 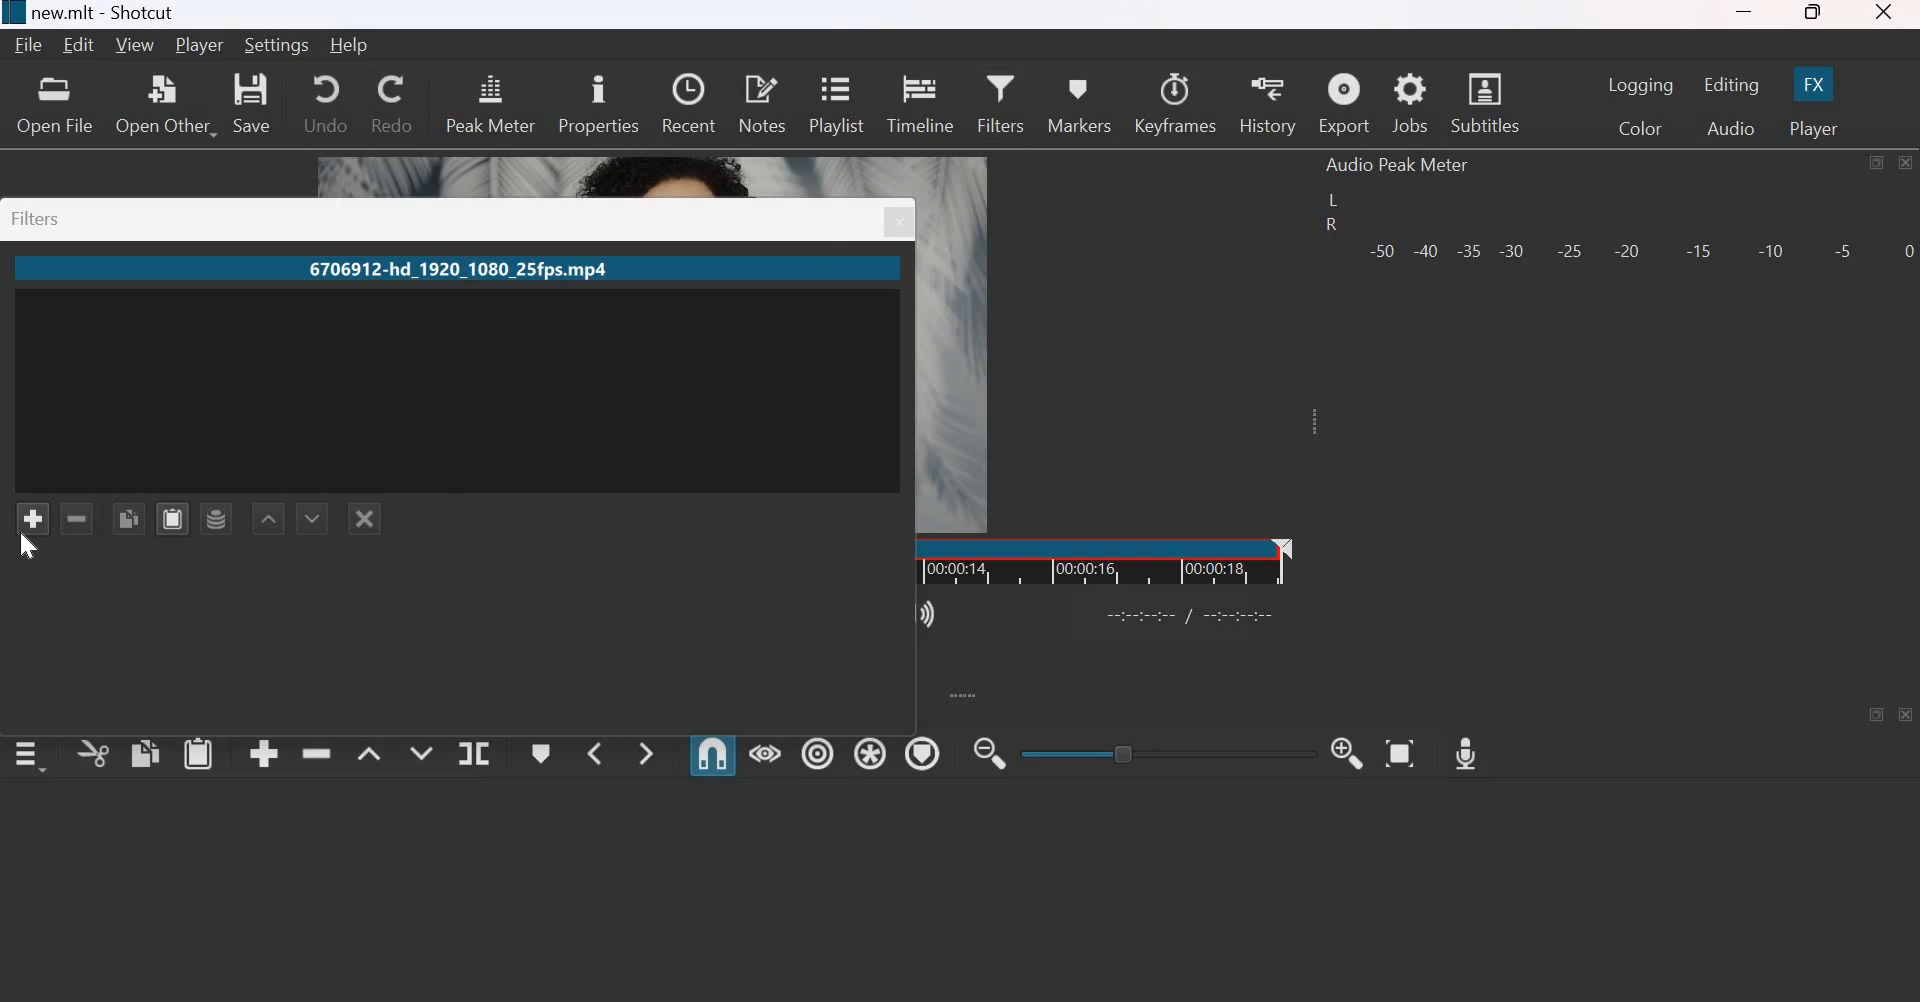 What do you see at coordinates (278, 44) in the screenshot?
I see `Settings` at bounding box center [278, 44].